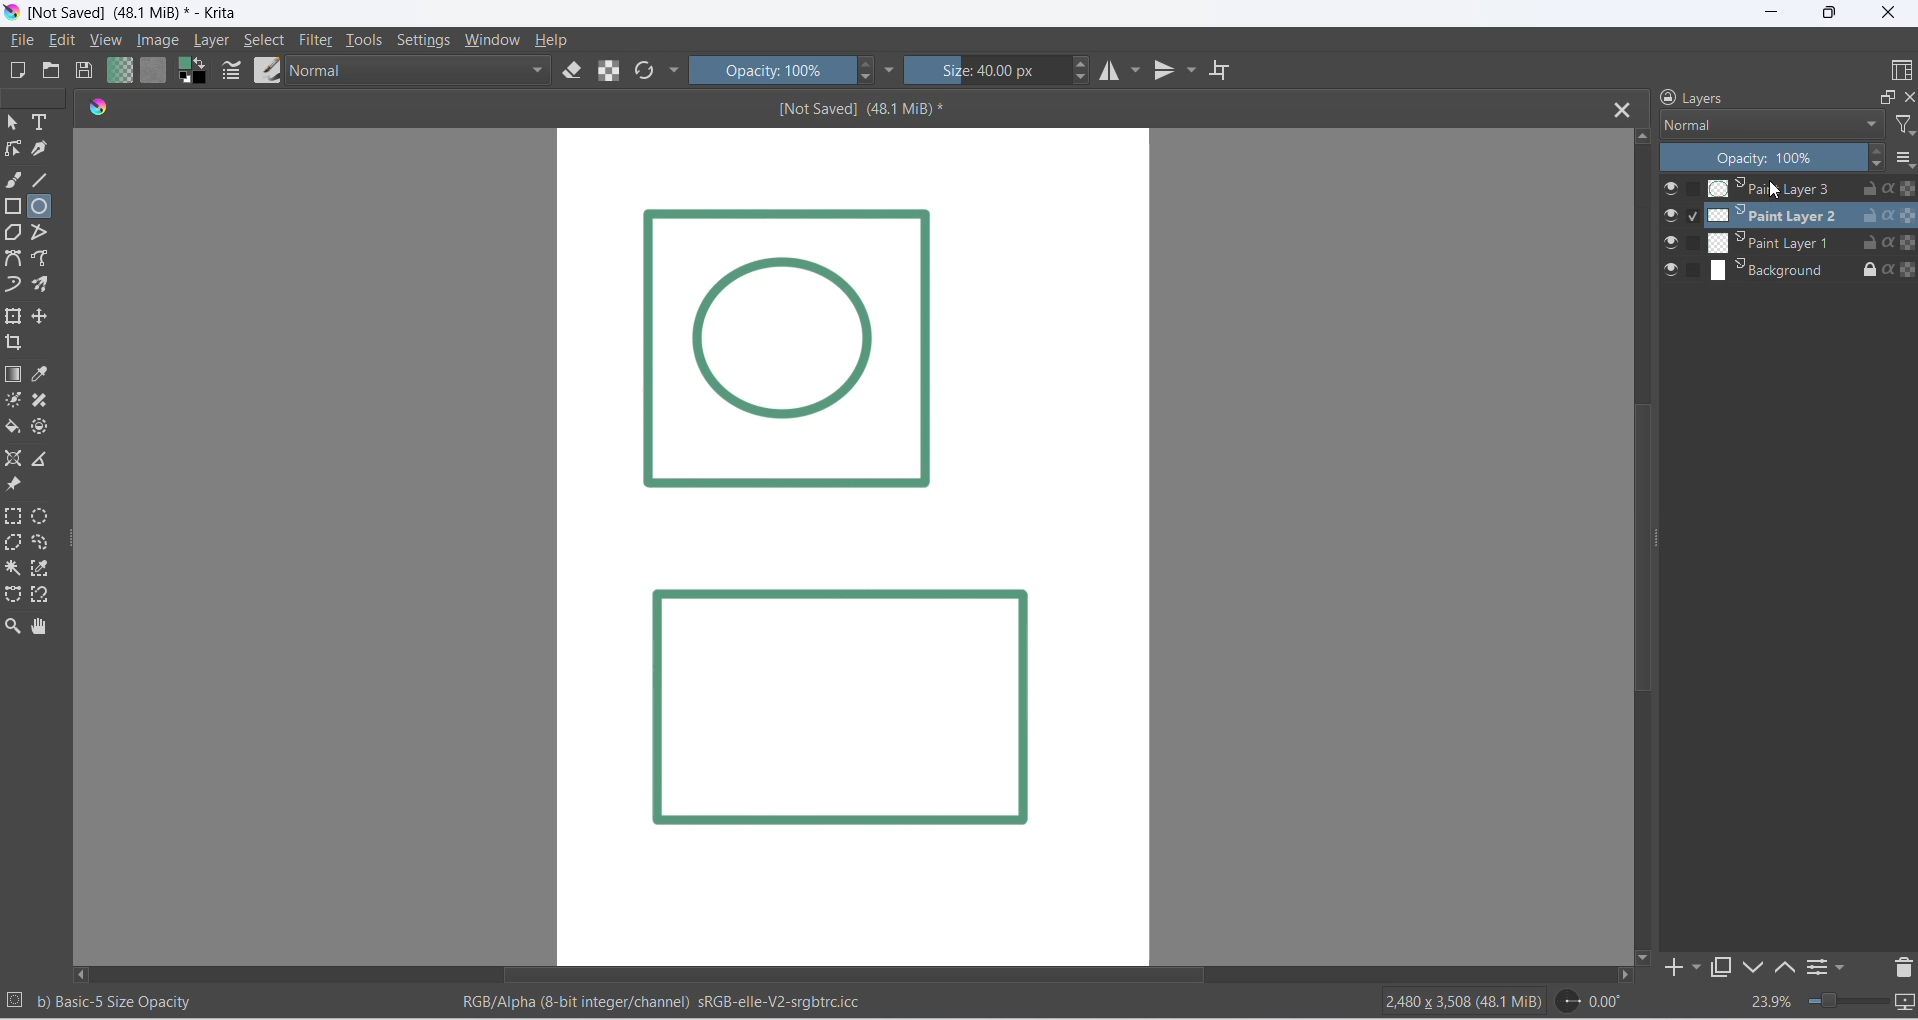 The width and height of the screenshot is (1918, 1020). What do you see at coordinates (89, 71) in the screenshot?
I see `save` at bounding box center [89, 71].